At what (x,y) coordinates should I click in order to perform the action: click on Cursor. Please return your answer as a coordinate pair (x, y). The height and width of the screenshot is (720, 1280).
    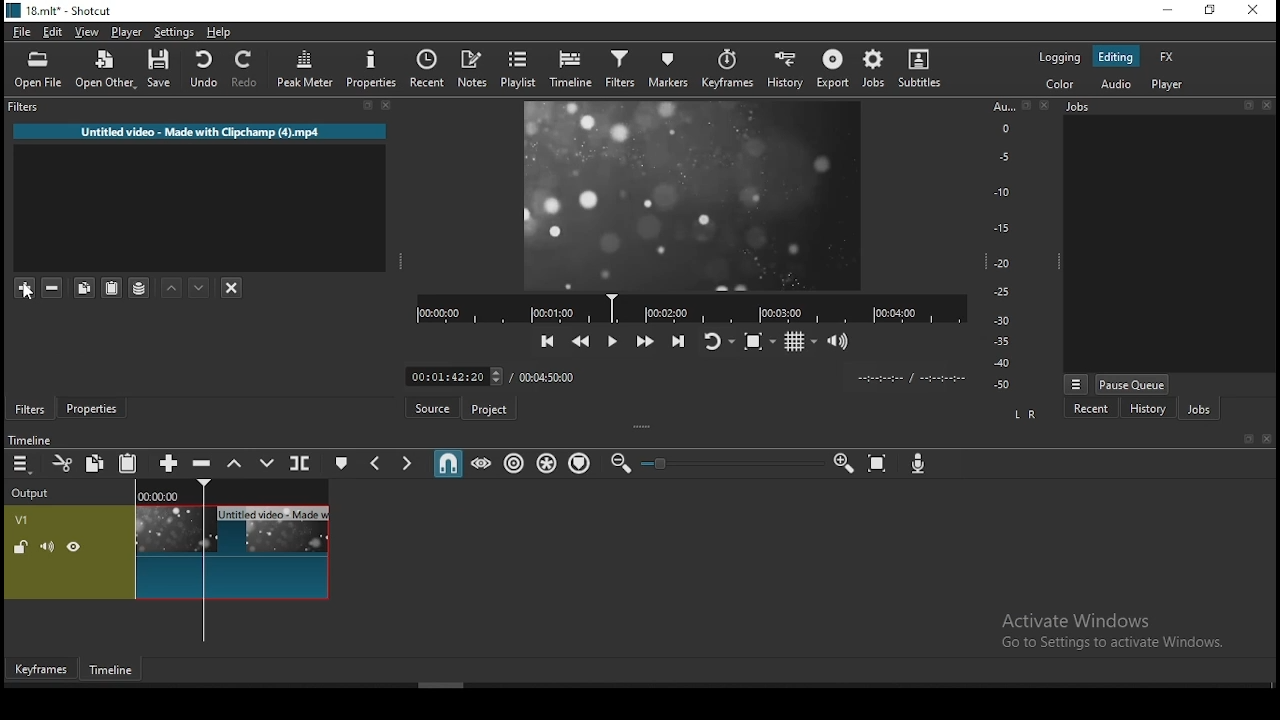
    Looking at the image, I should click on (26, 293).